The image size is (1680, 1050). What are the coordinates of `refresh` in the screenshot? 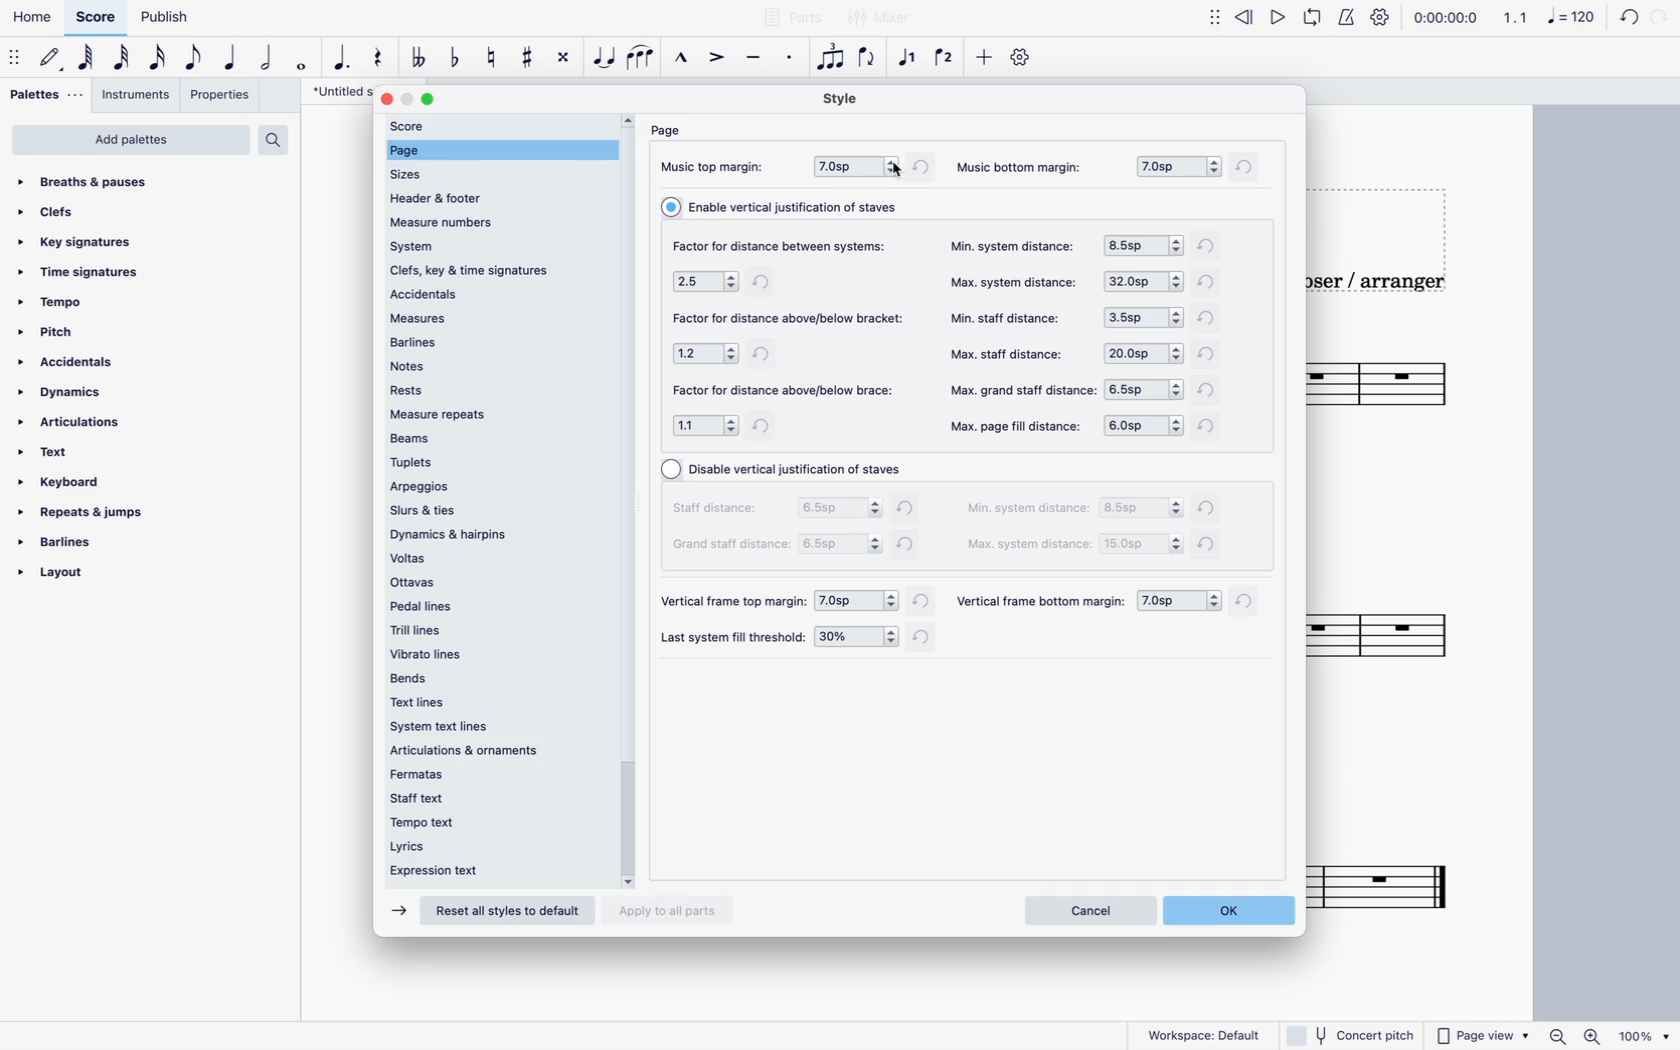 It's located at (911, 548).